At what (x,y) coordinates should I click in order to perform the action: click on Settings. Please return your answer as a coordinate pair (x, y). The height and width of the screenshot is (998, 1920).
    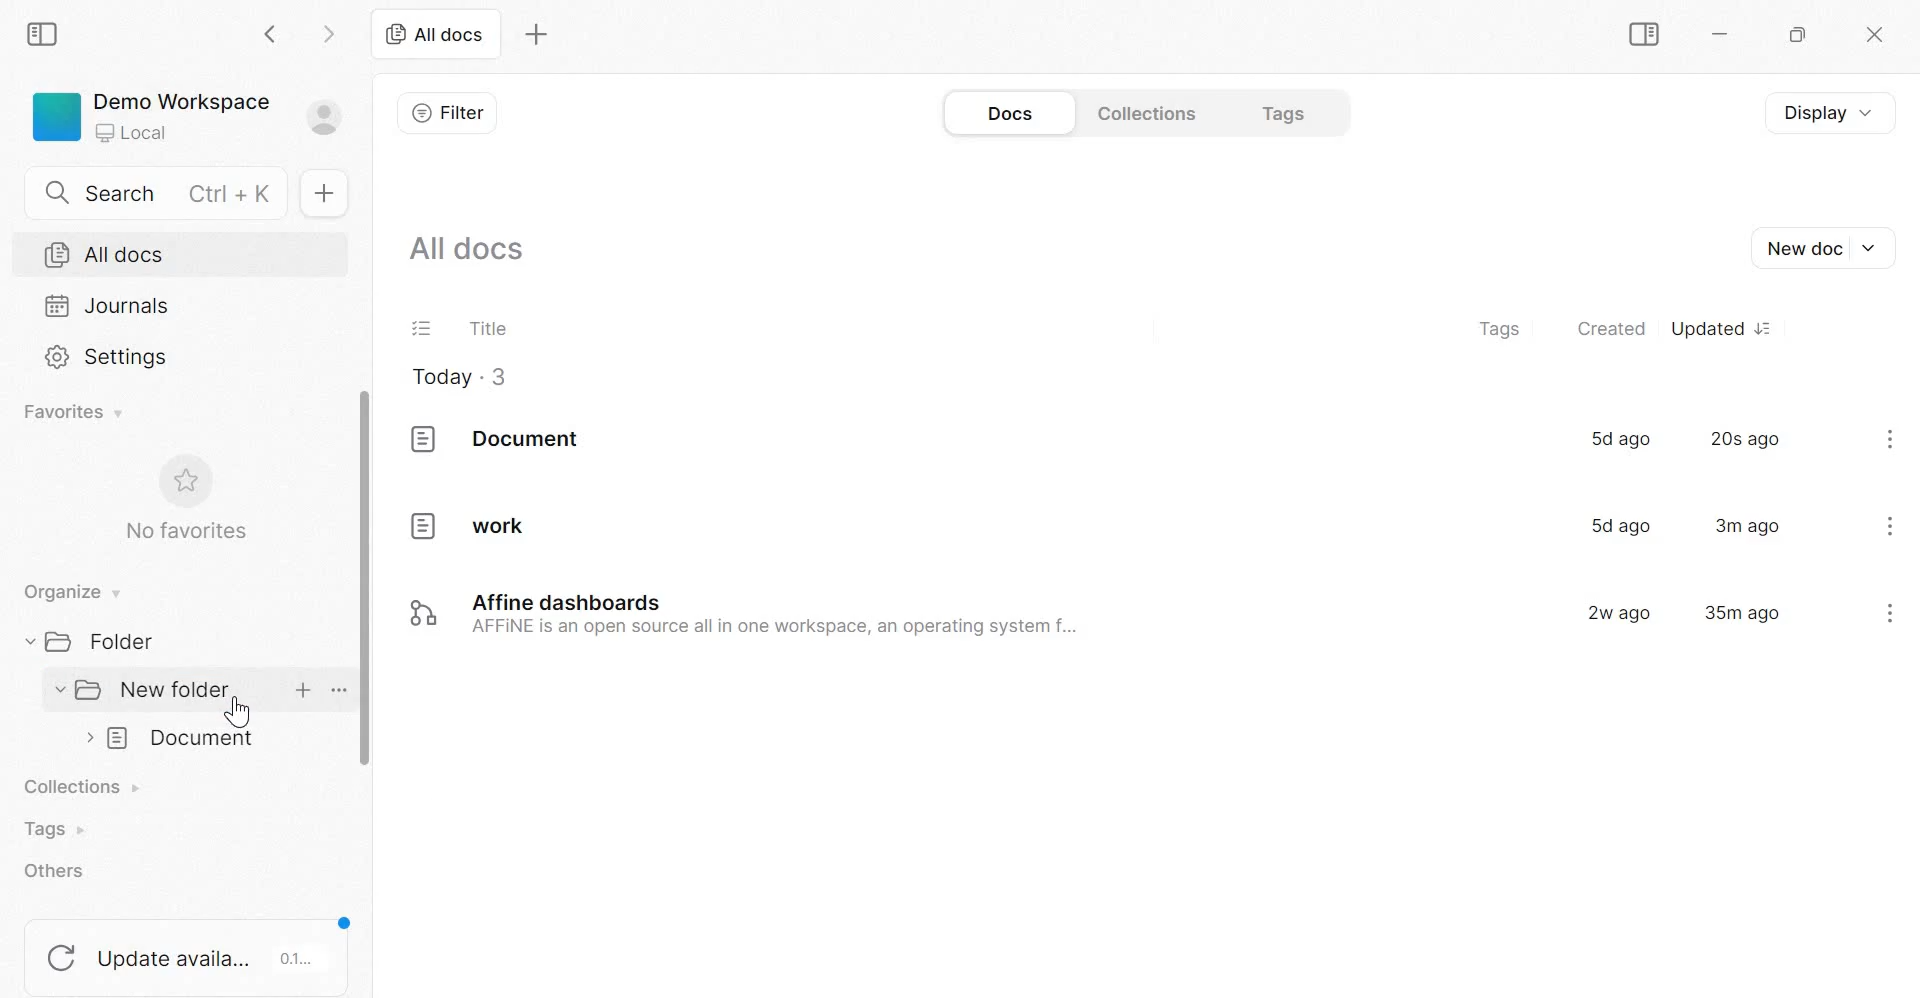
    Looking at the image, I should click on (108, 357).